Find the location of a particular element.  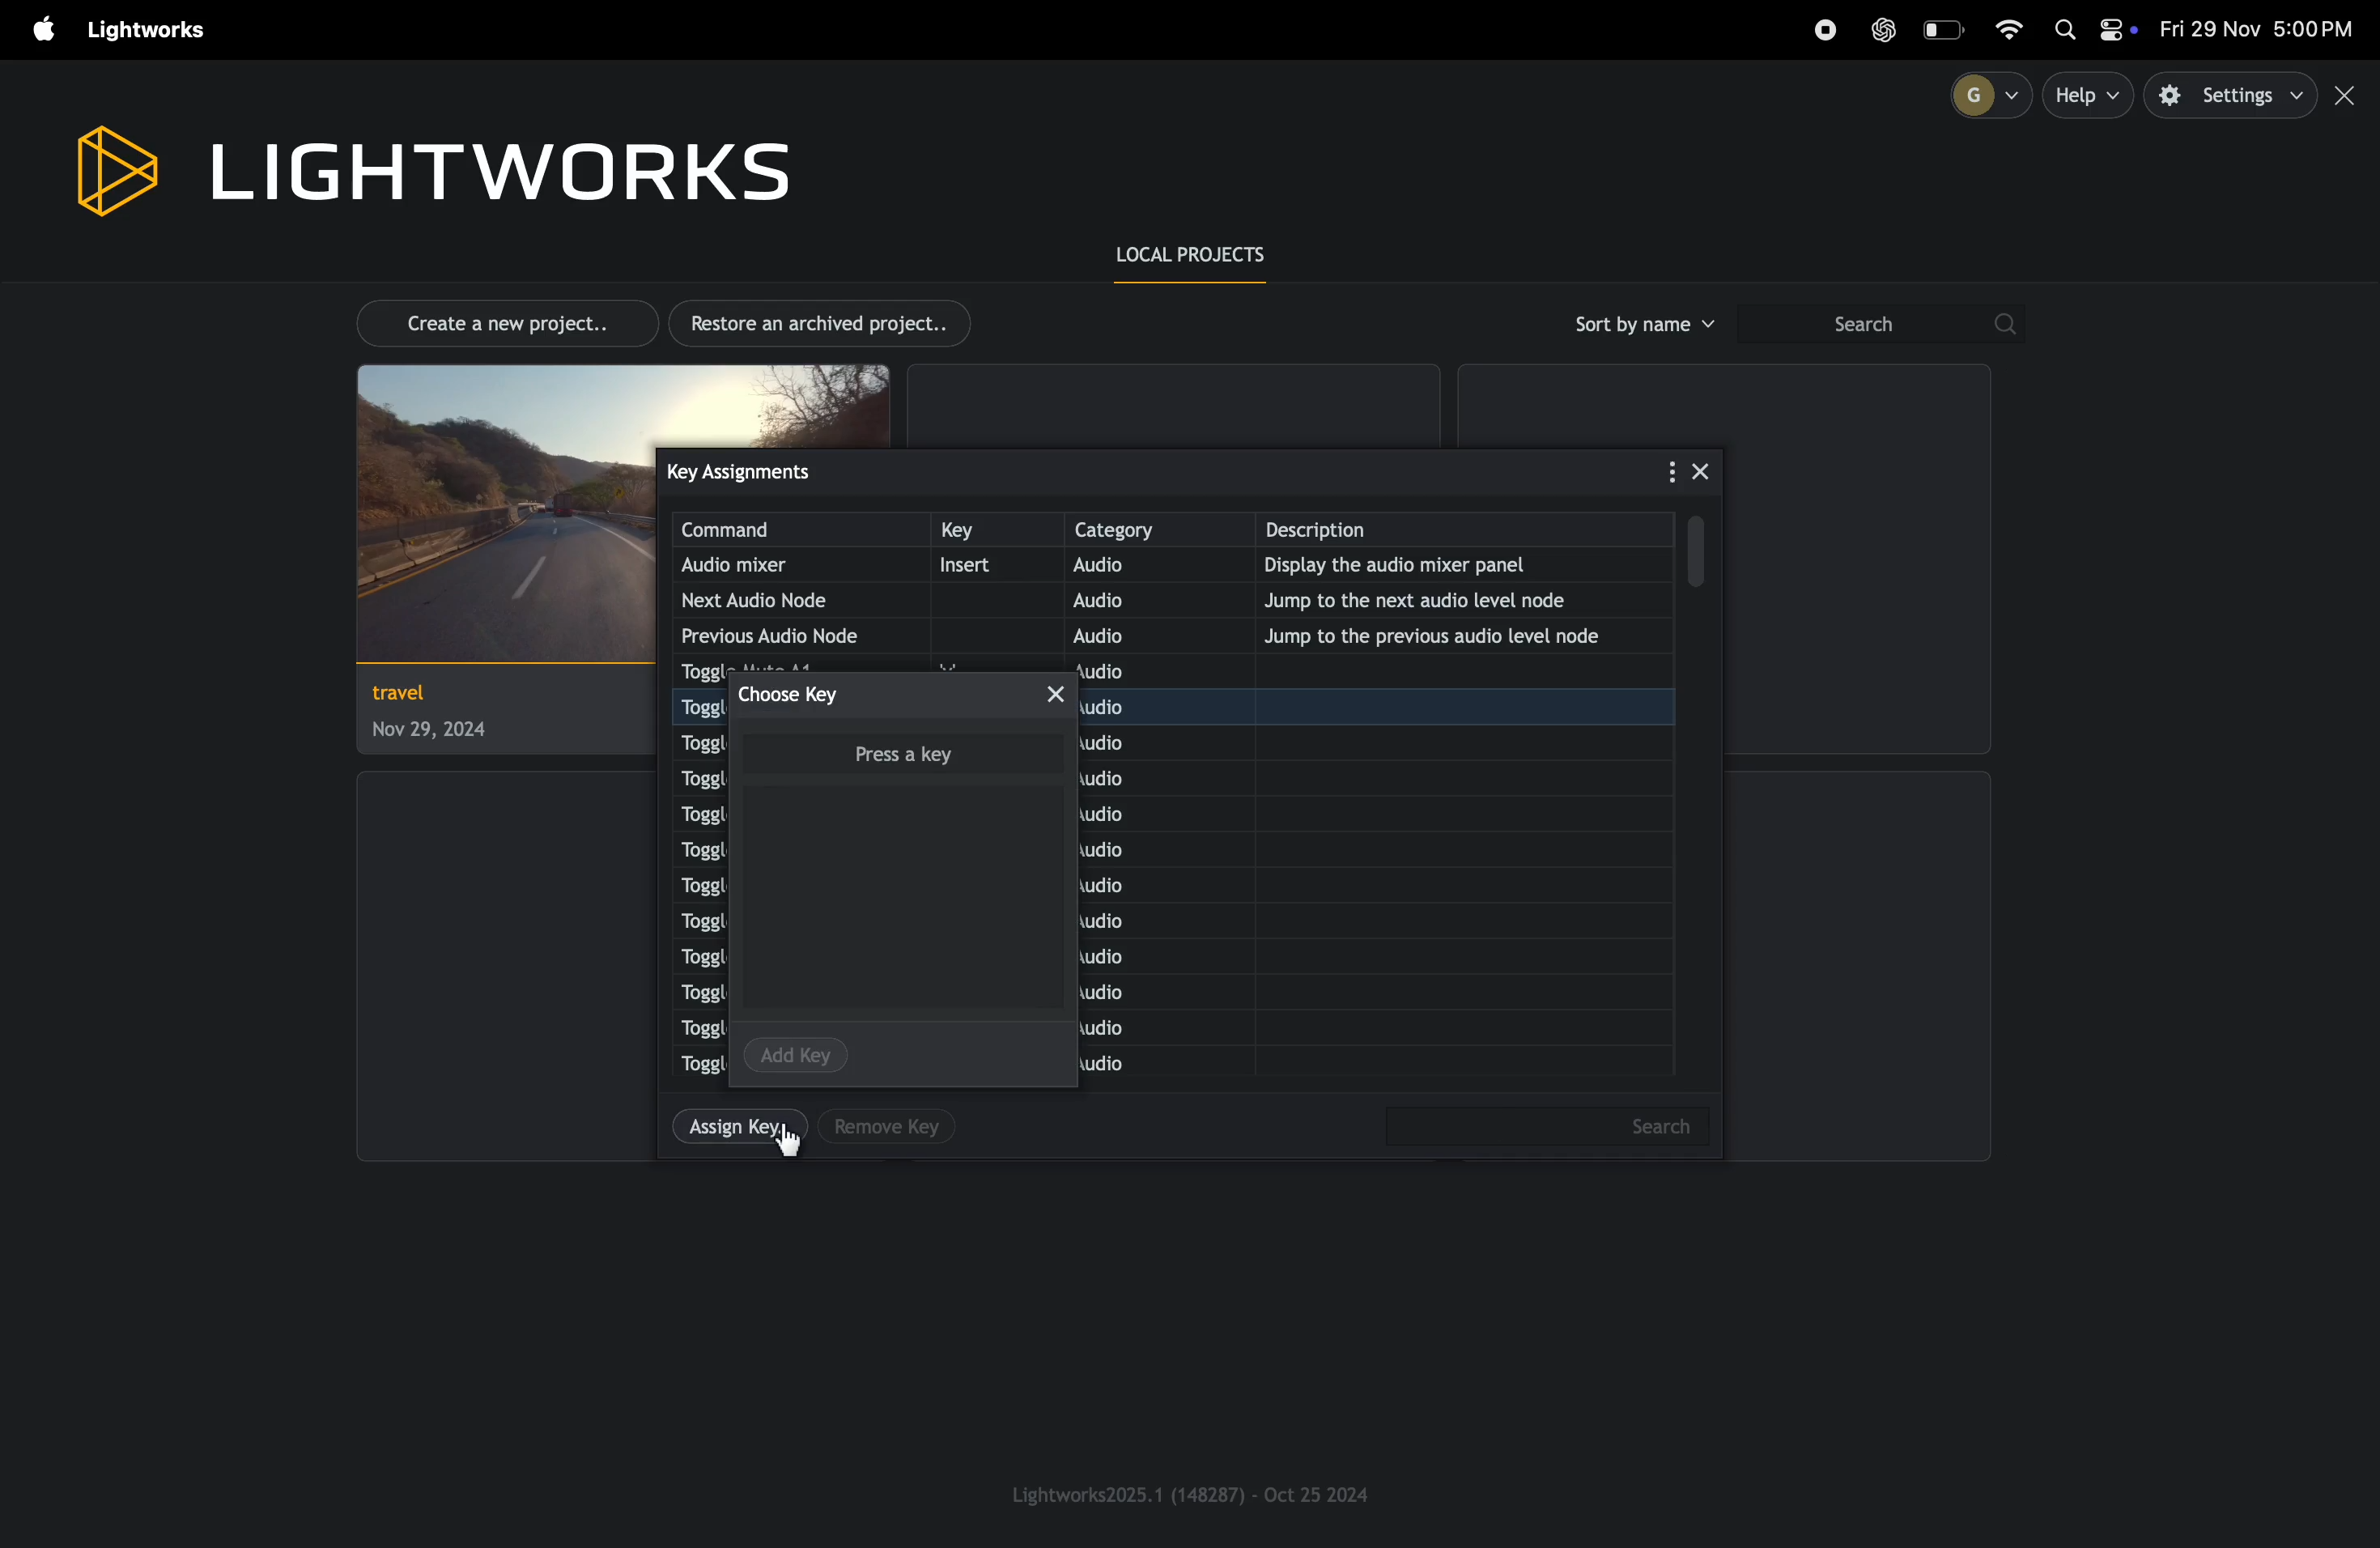

create new project is located at coordinates (496, 321).